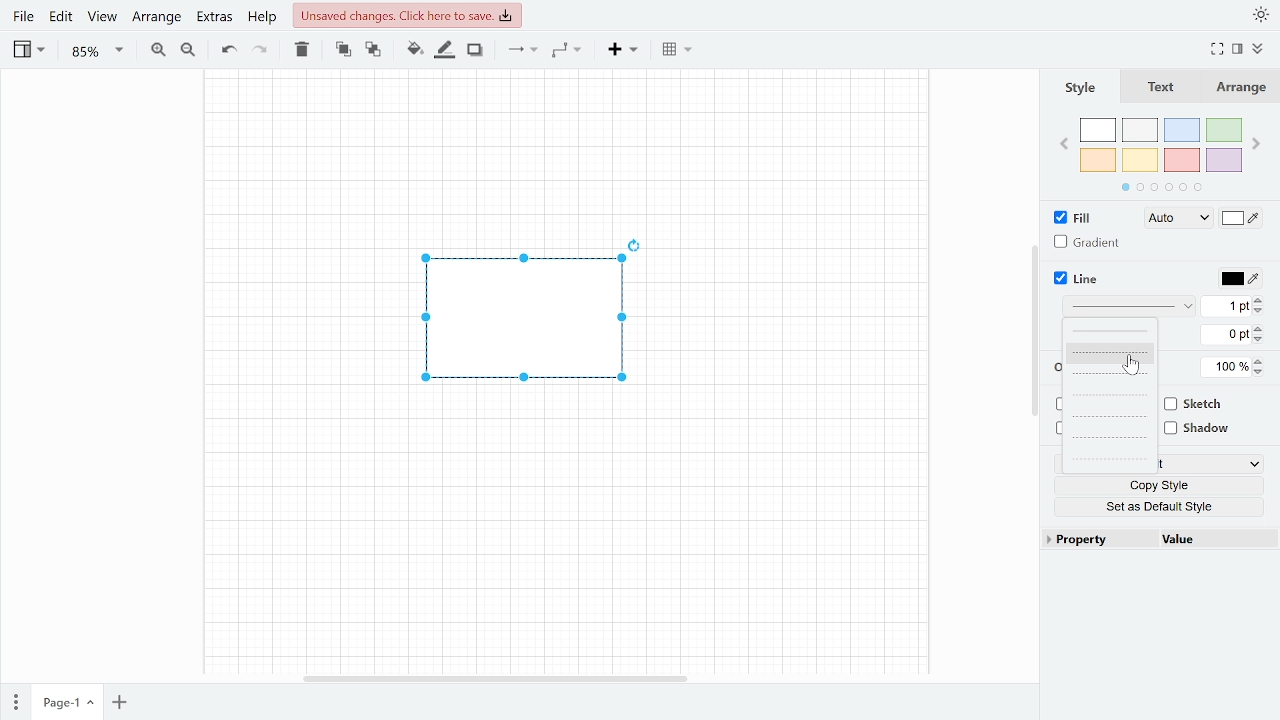  What do you see at coordinates (1107, 397) in the screenshot?
I see `dashed 3` at bounding box center [1107, 397].